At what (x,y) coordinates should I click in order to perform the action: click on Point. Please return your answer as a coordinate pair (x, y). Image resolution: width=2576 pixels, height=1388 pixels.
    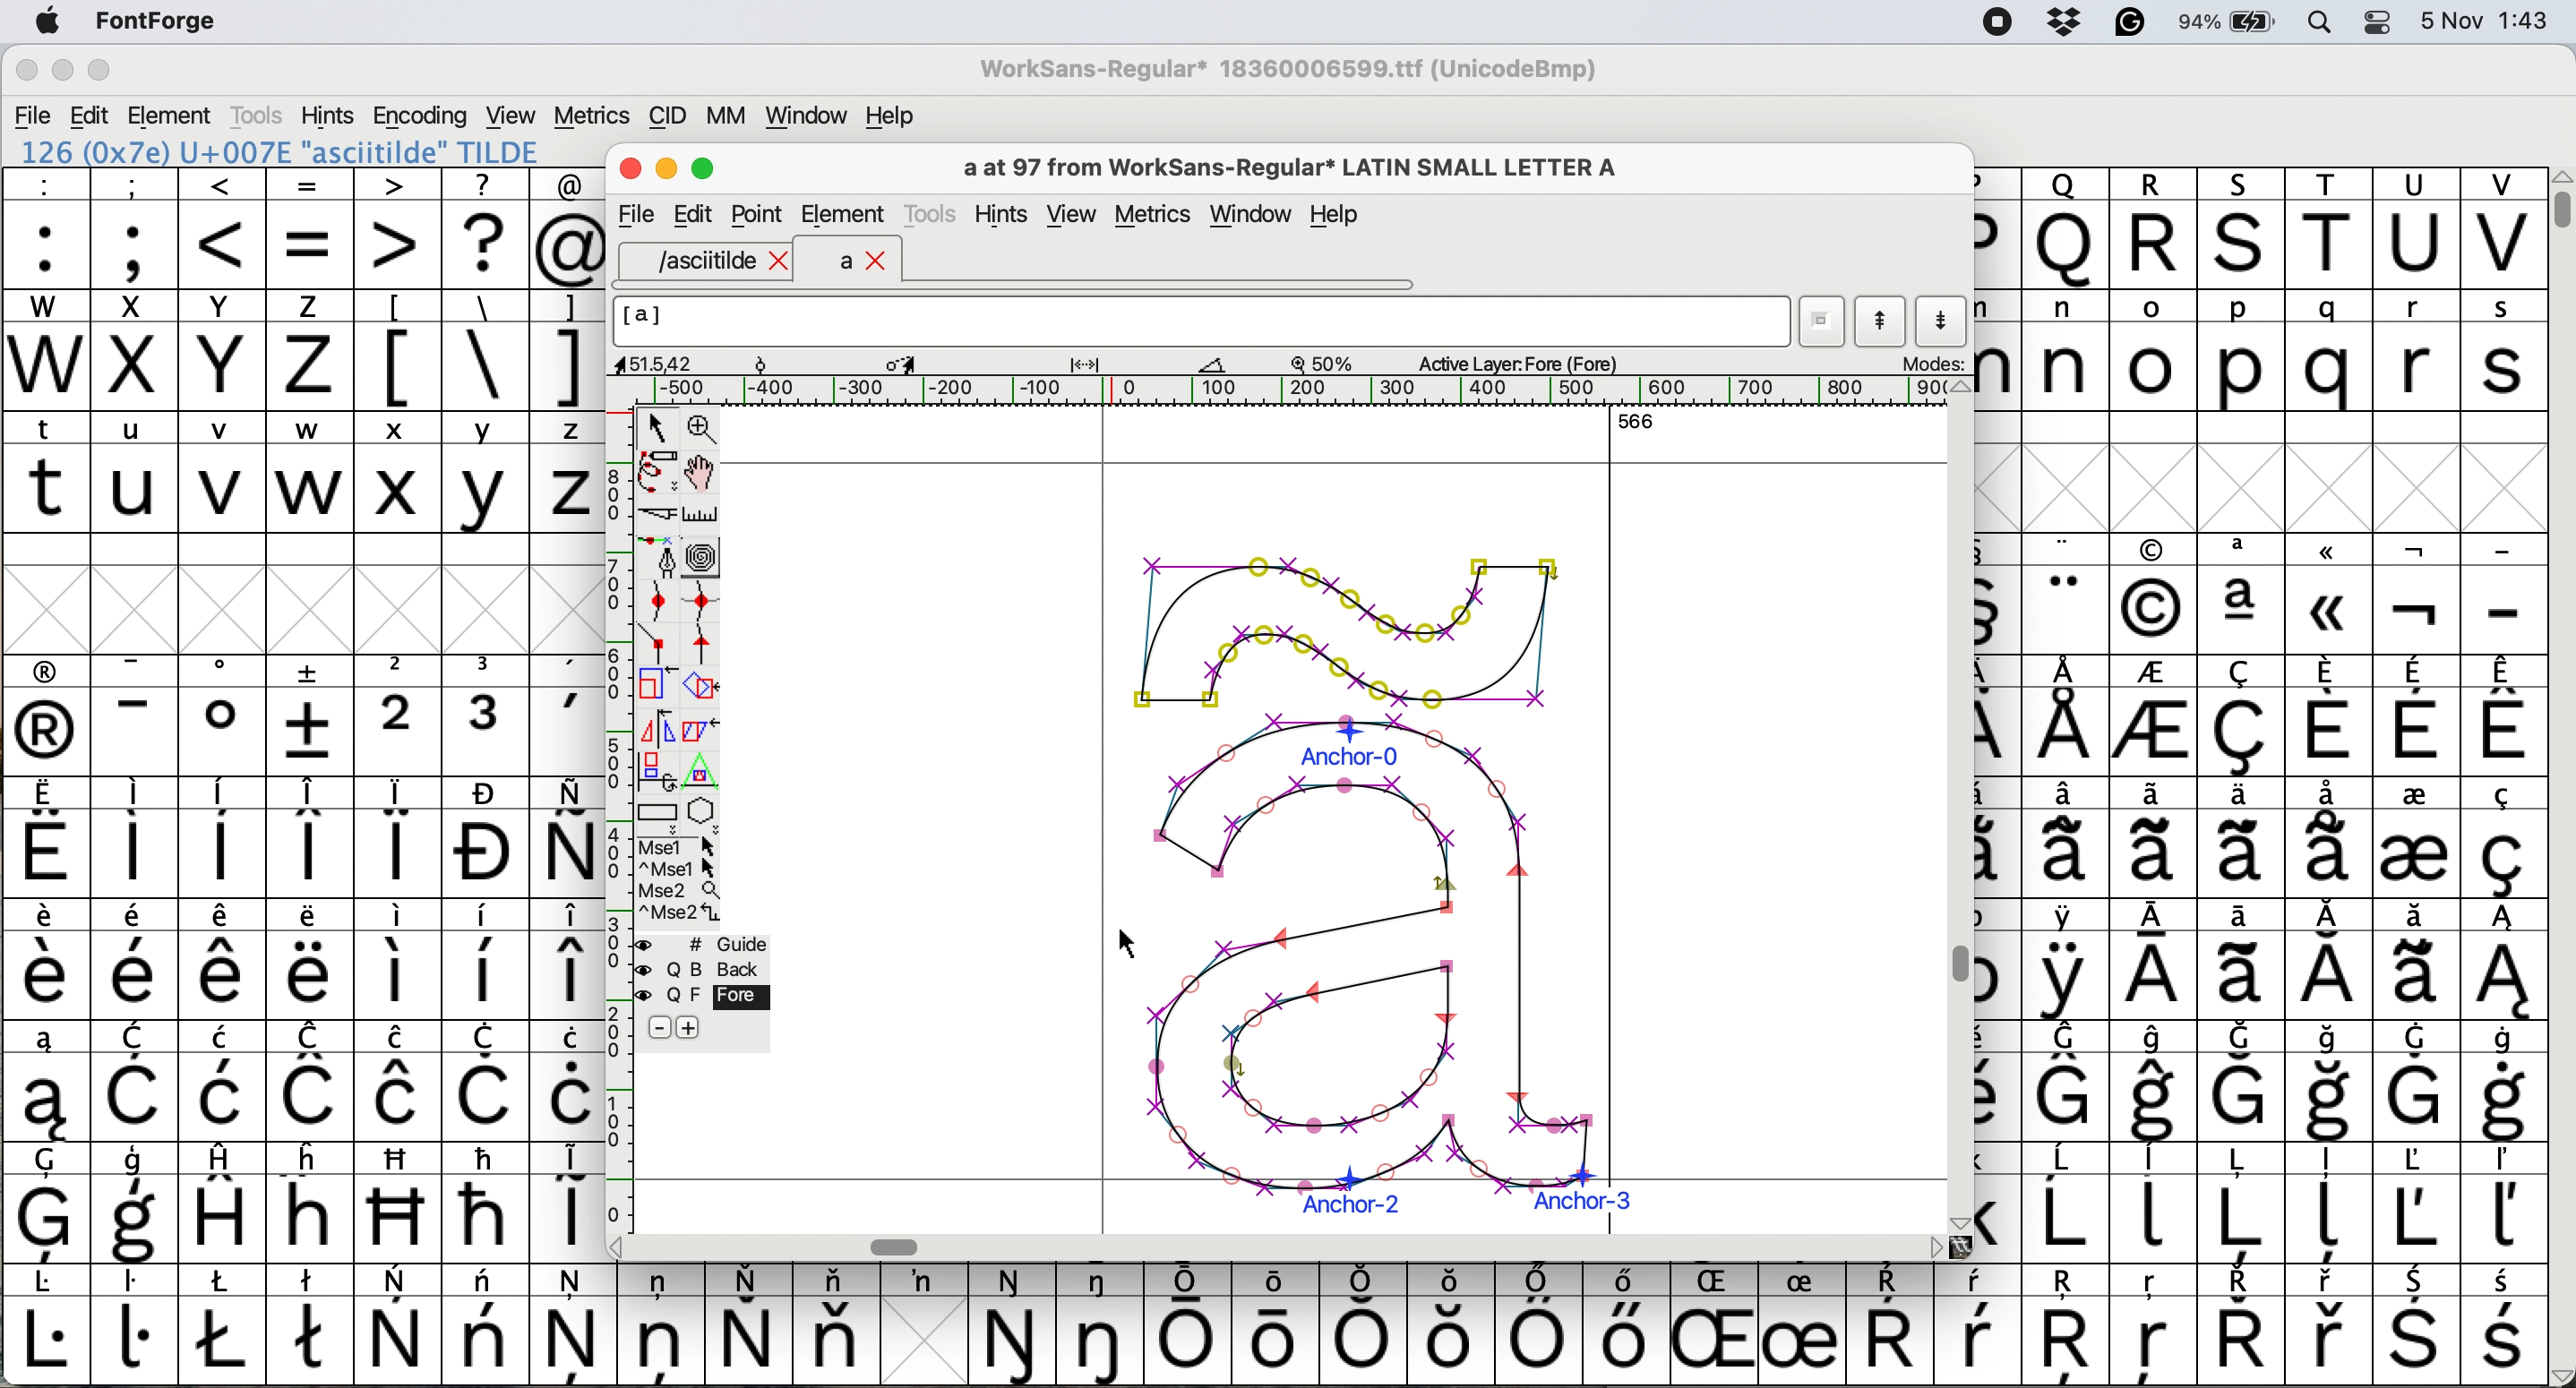
    Looking at the image, I should click on (759, 217).